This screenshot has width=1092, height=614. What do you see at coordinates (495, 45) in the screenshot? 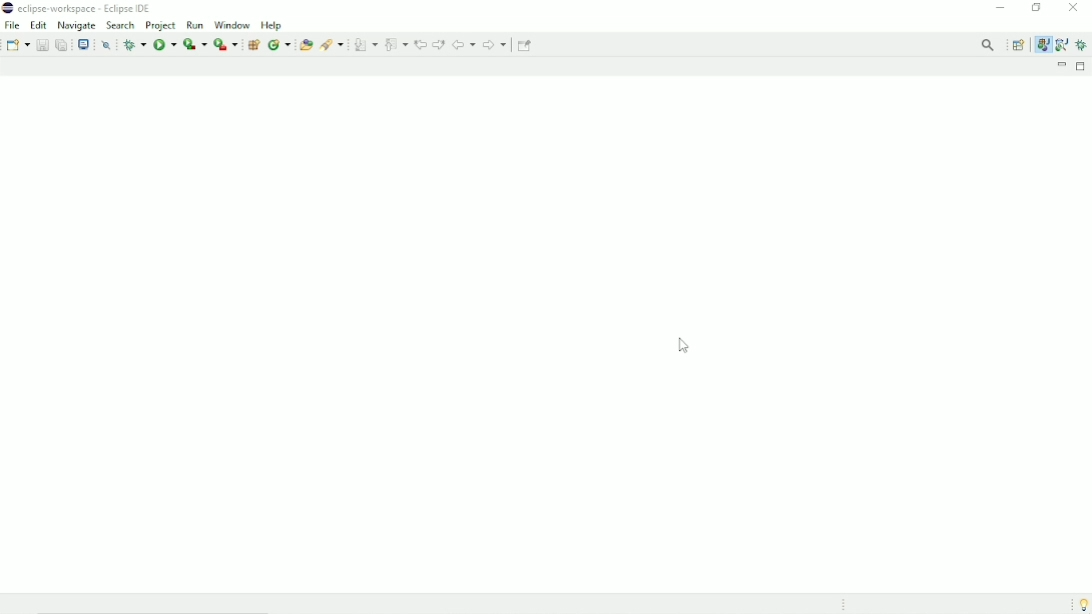
I see `Forward` at bounding box center [495, 45].